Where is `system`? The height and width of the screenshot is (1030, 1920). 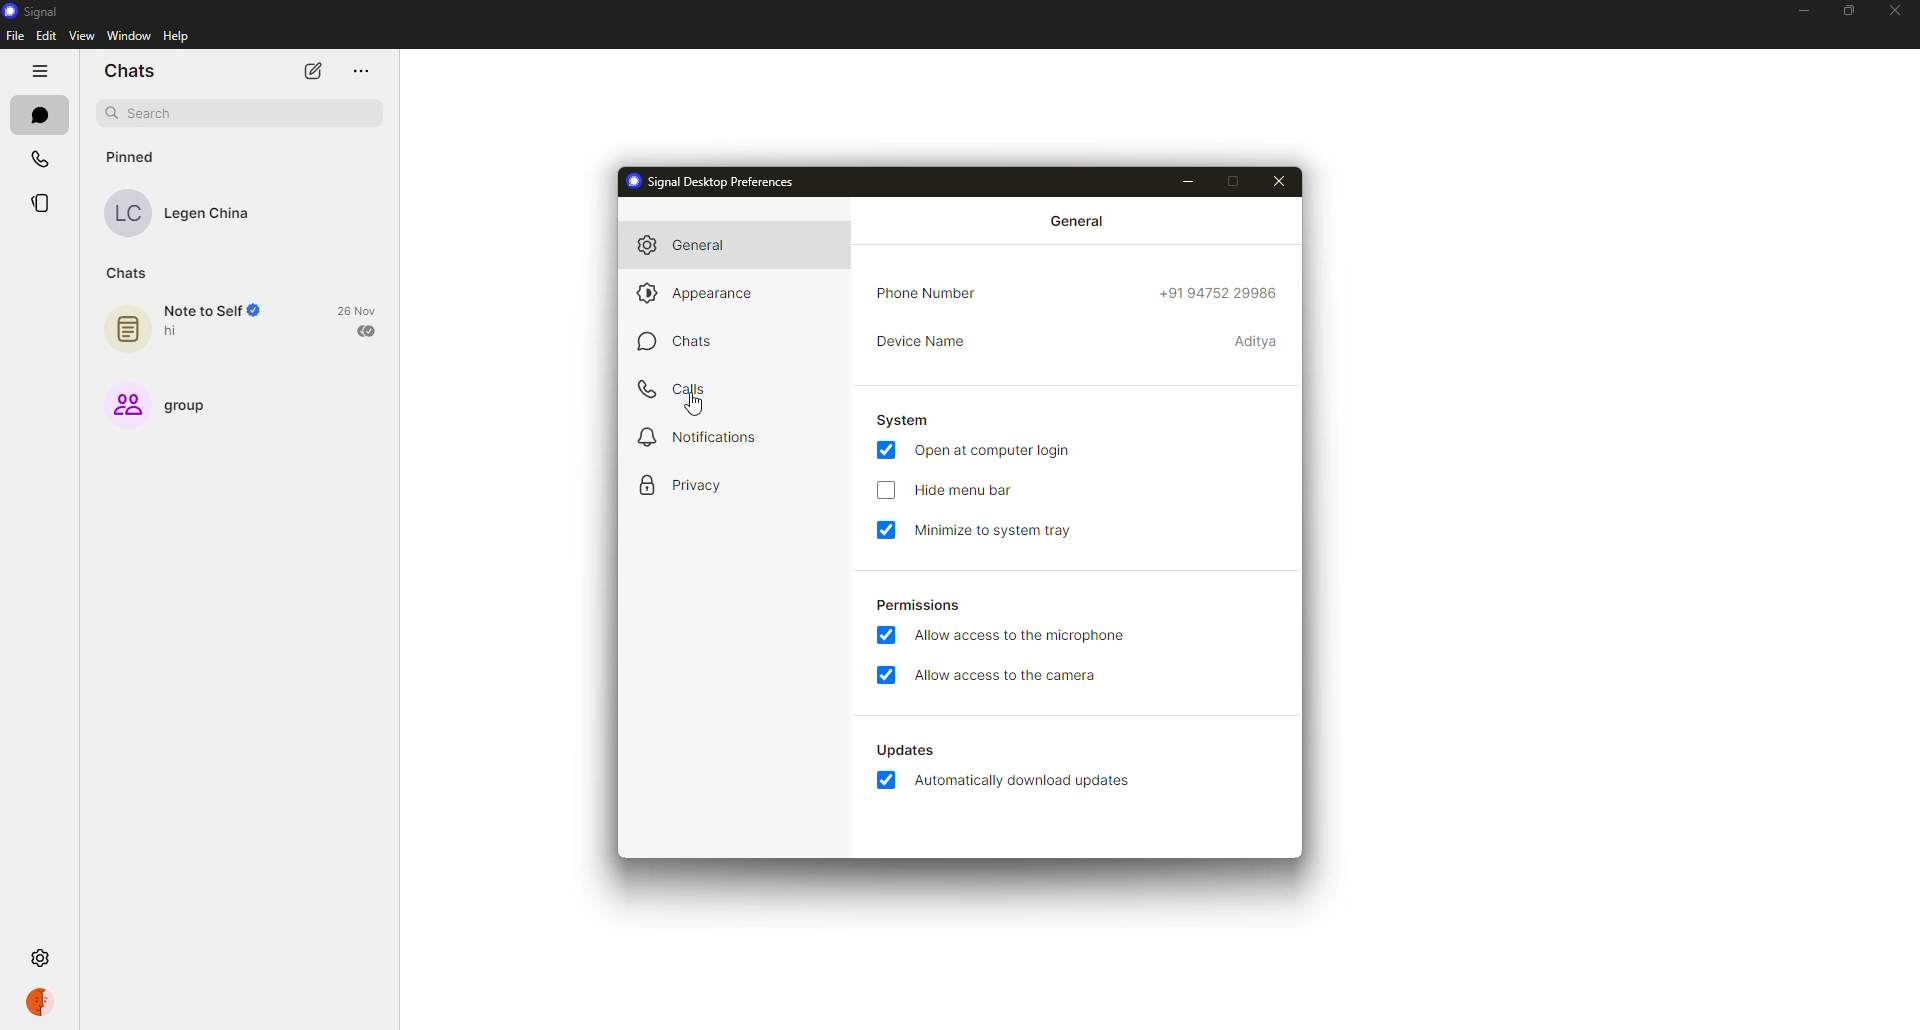 system is located at coordinates (900, 420).